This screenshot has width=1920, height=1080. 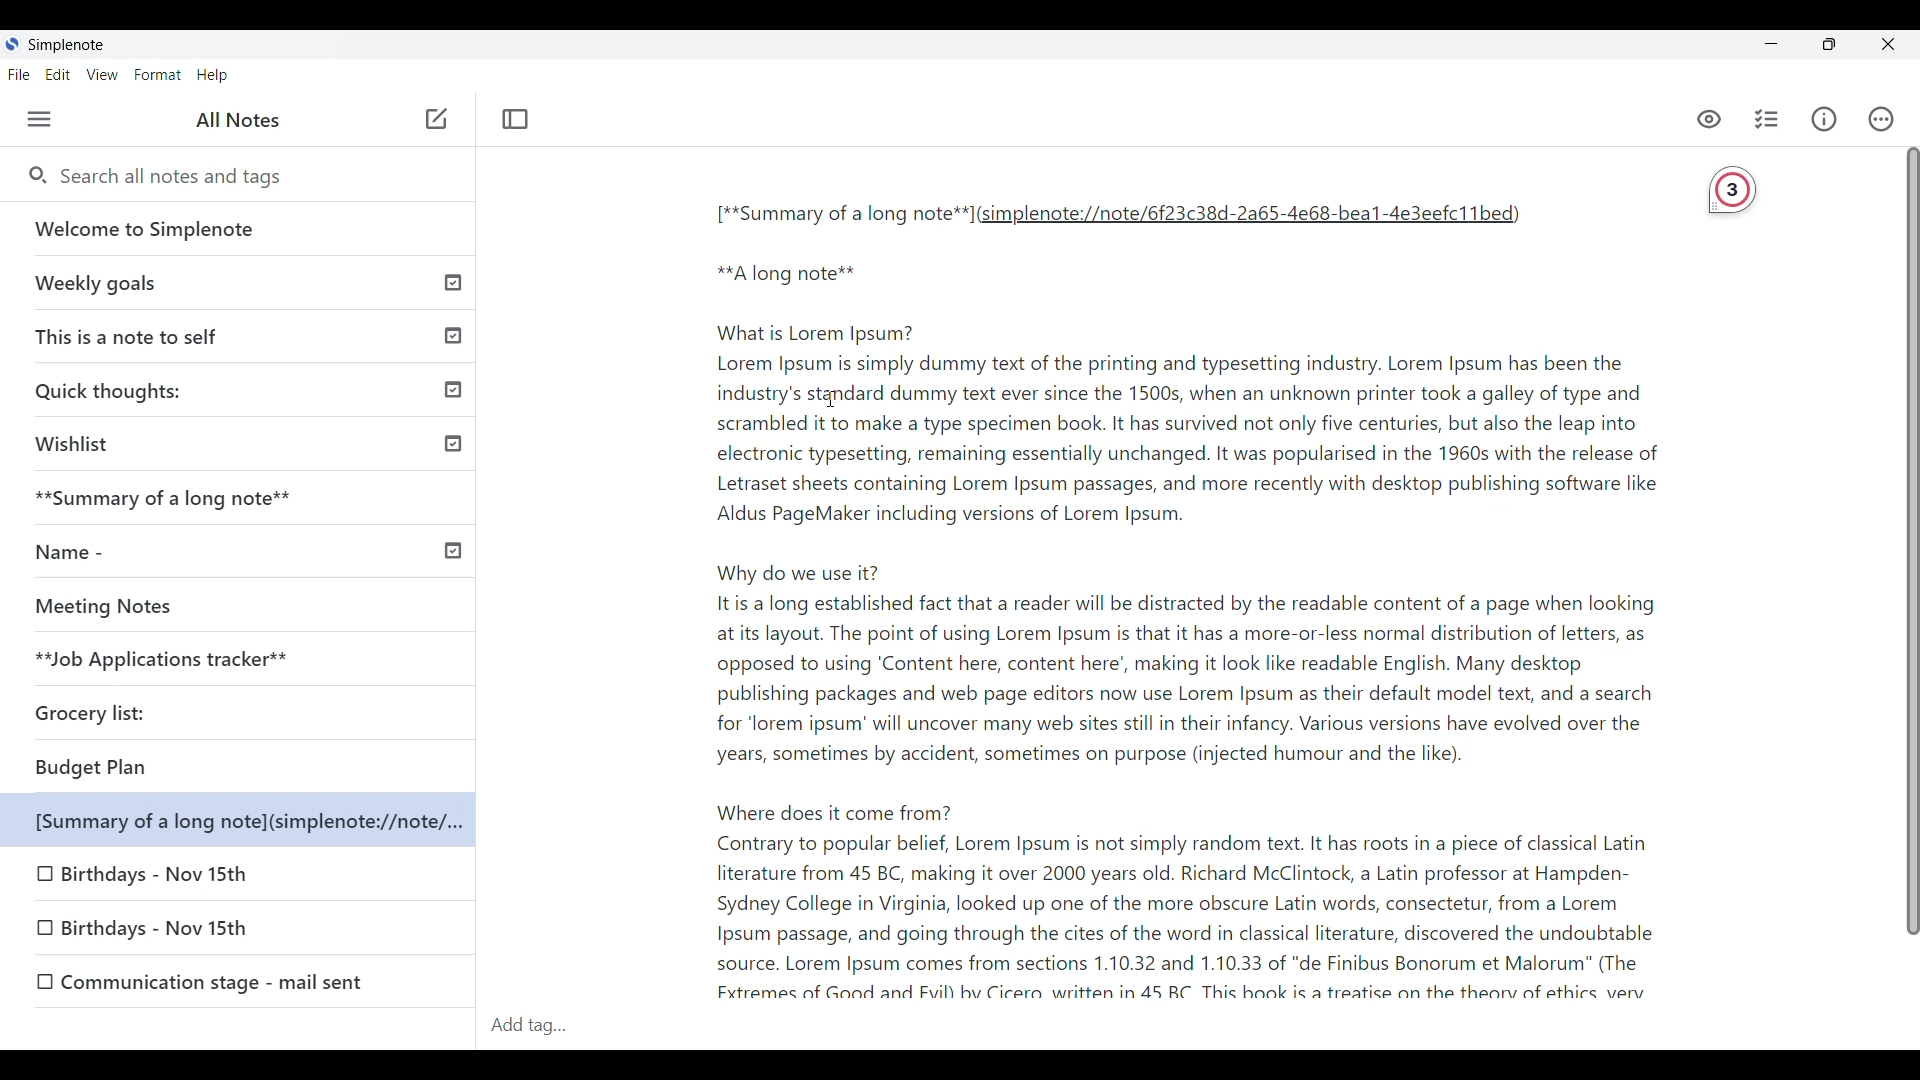 What do you see at coordinates (1706, 120) in the screenshot?
I see `Markdown preview` at bounding box center [1706, 120].